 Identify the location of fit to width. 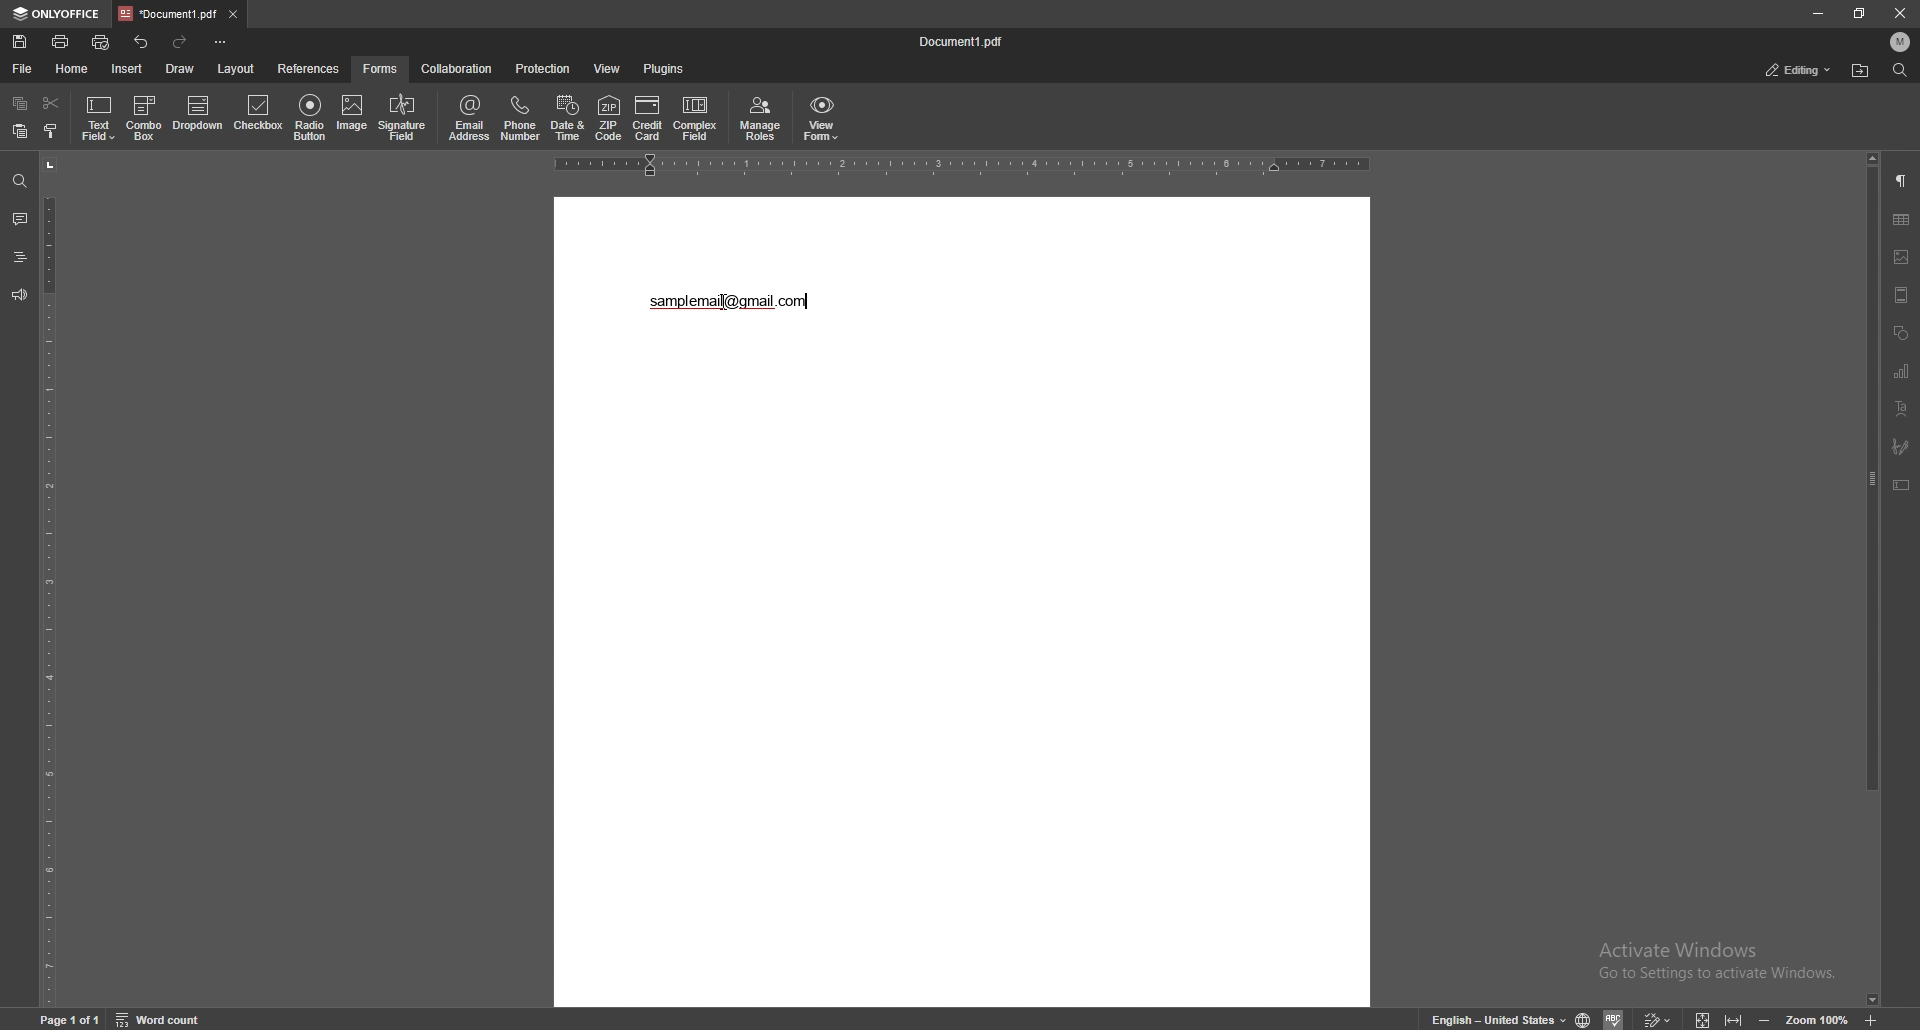
(1732, 1016).